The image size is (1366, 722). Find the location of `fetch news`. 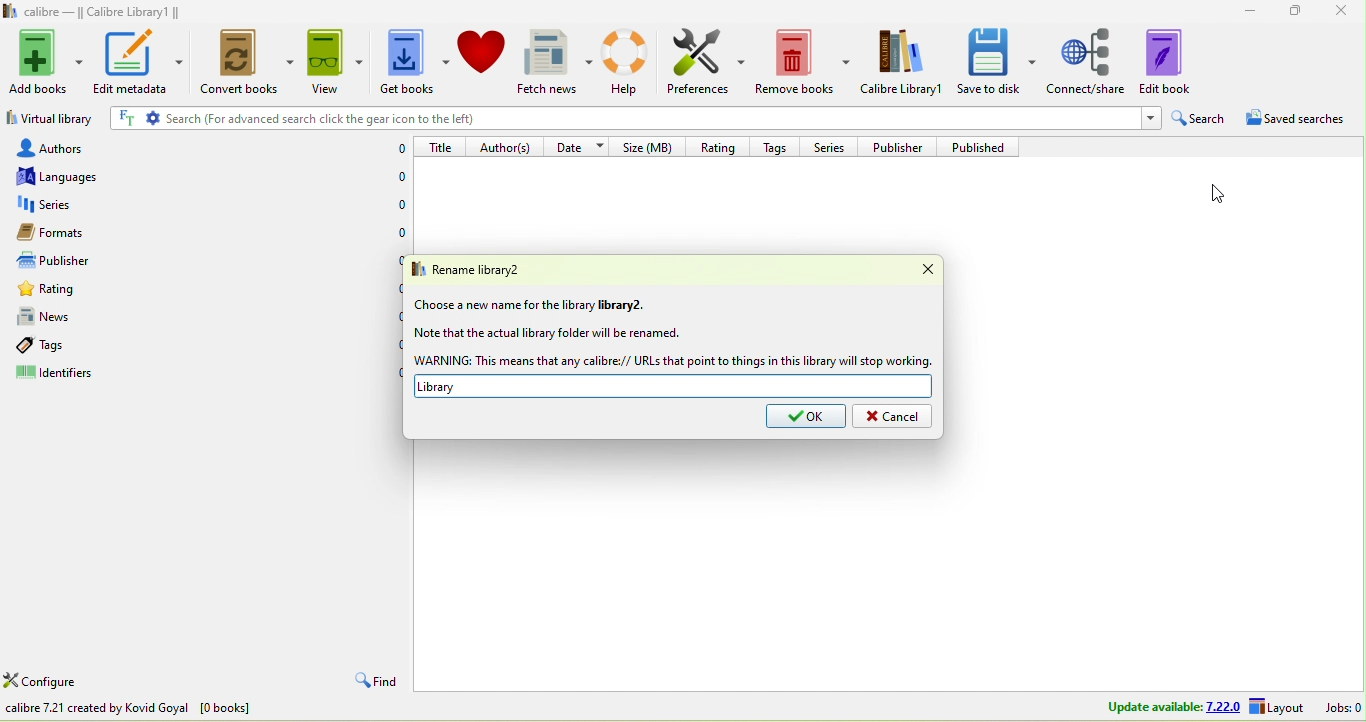

fetch news is located at coordinates (557, 62).